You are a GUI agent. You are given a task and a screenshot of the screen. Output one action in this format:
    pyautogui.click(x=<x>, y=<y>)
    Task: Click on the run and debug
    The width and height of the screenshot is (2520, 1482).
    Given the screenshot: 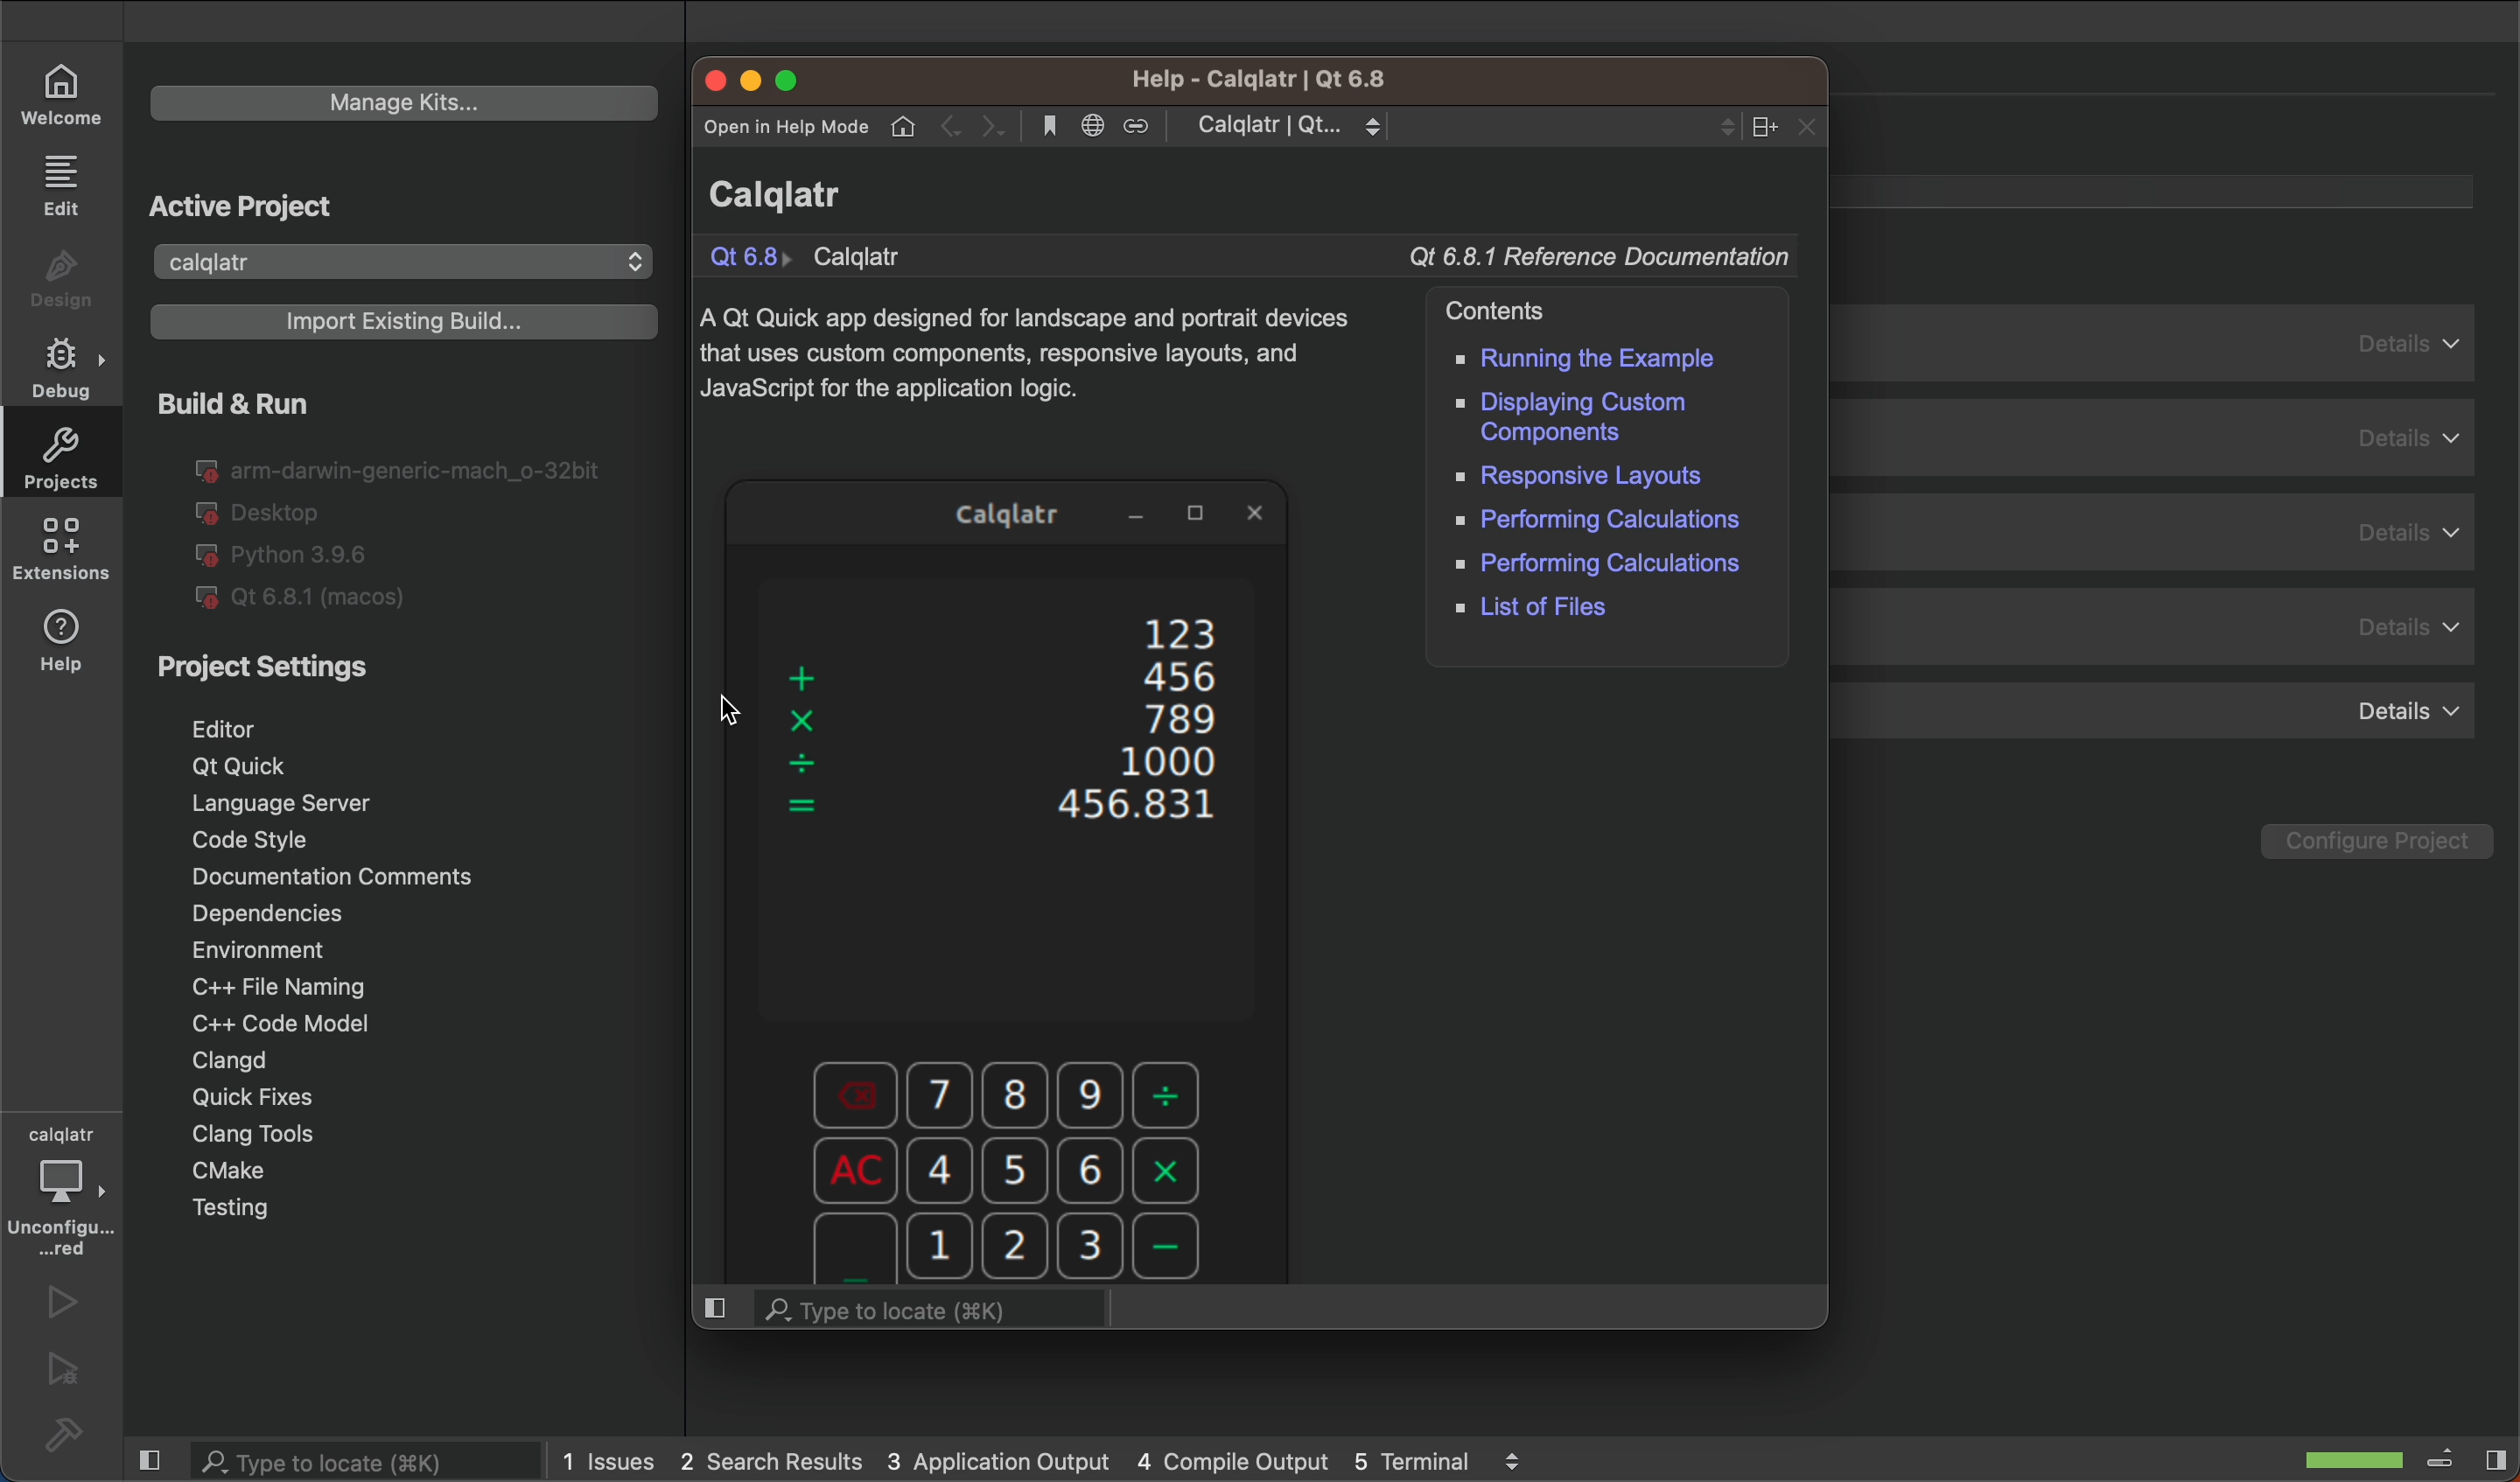 What is the action you would take?
    pyautogui.click(x=73, y=1367)
    